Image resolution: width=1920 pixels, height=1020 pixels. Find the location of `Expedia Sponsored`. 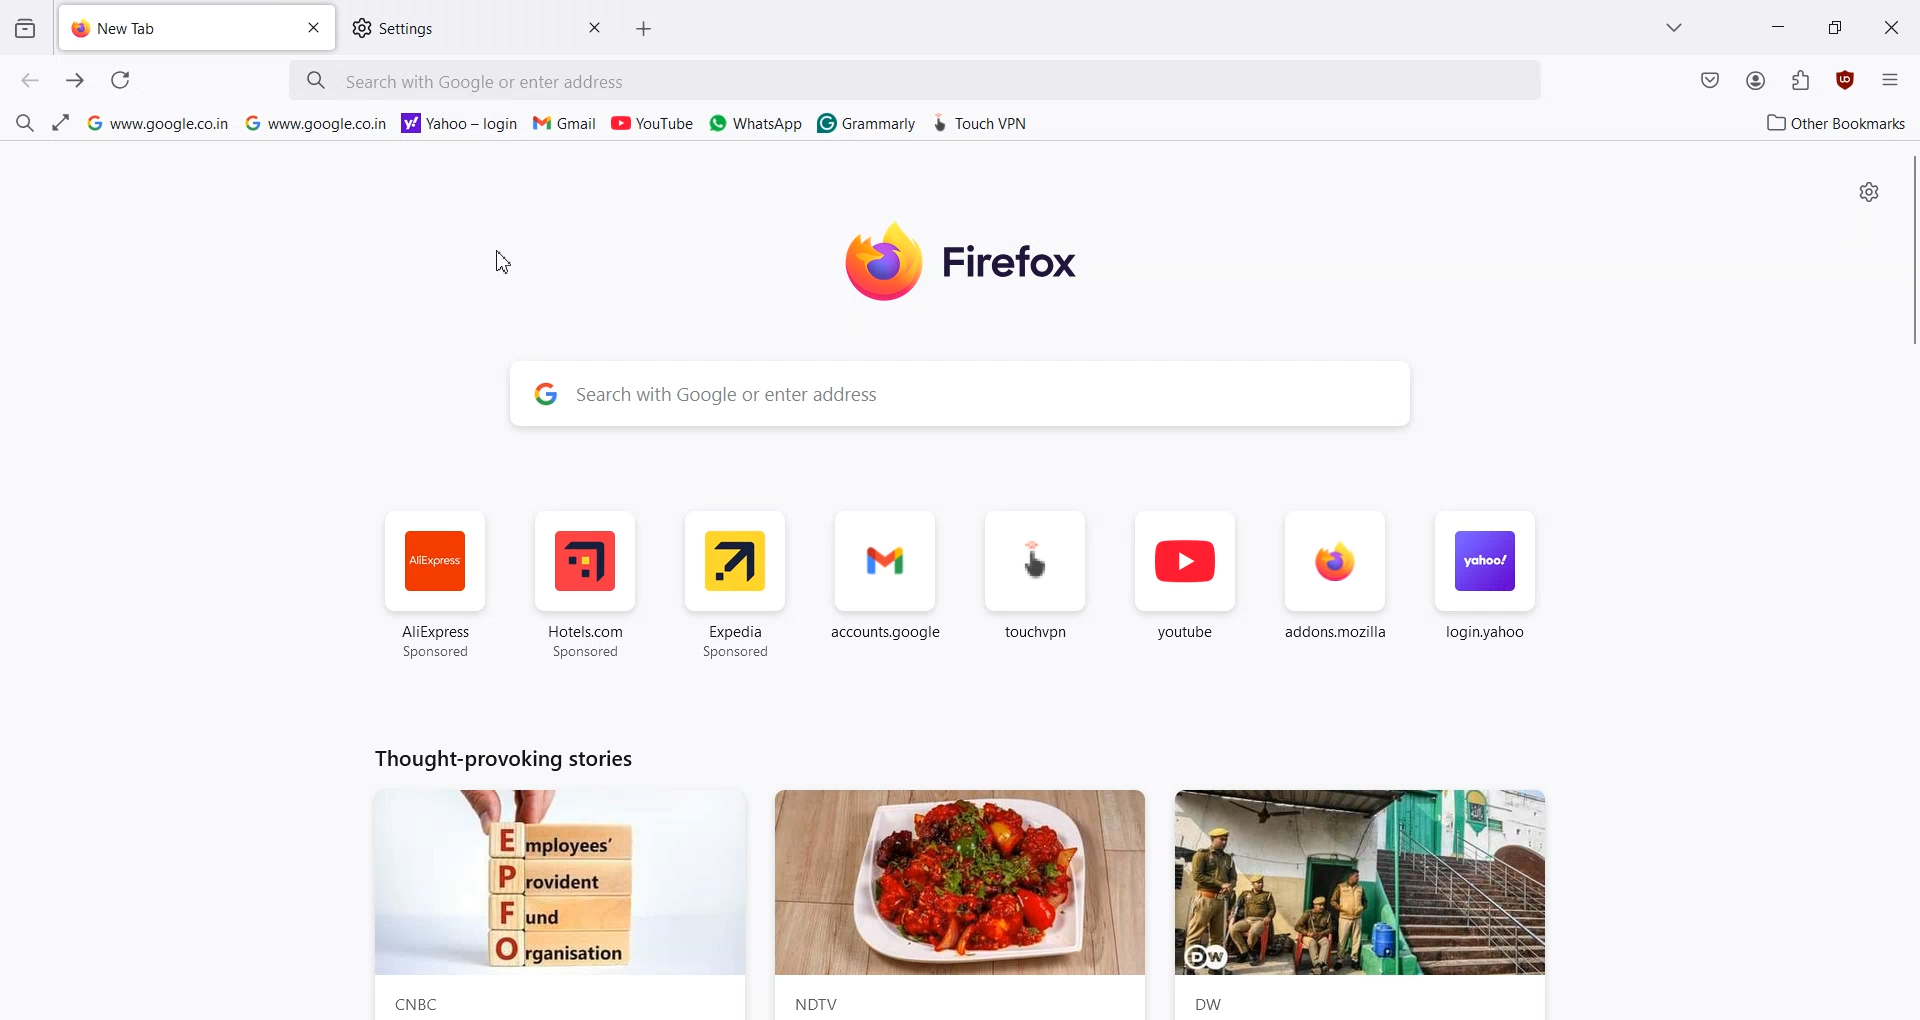

Expedia Sponsored is located at coordinates (738, 585).